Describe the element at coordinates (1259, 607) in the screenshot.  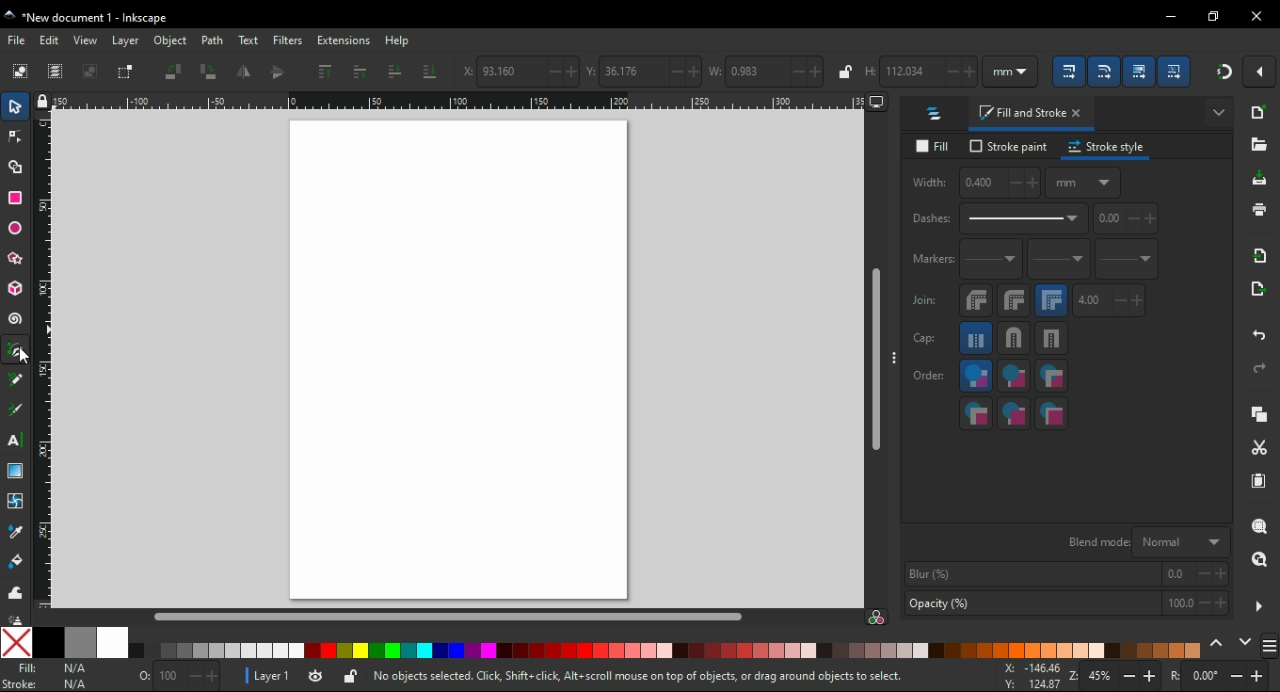
I see `more settings` at that location.